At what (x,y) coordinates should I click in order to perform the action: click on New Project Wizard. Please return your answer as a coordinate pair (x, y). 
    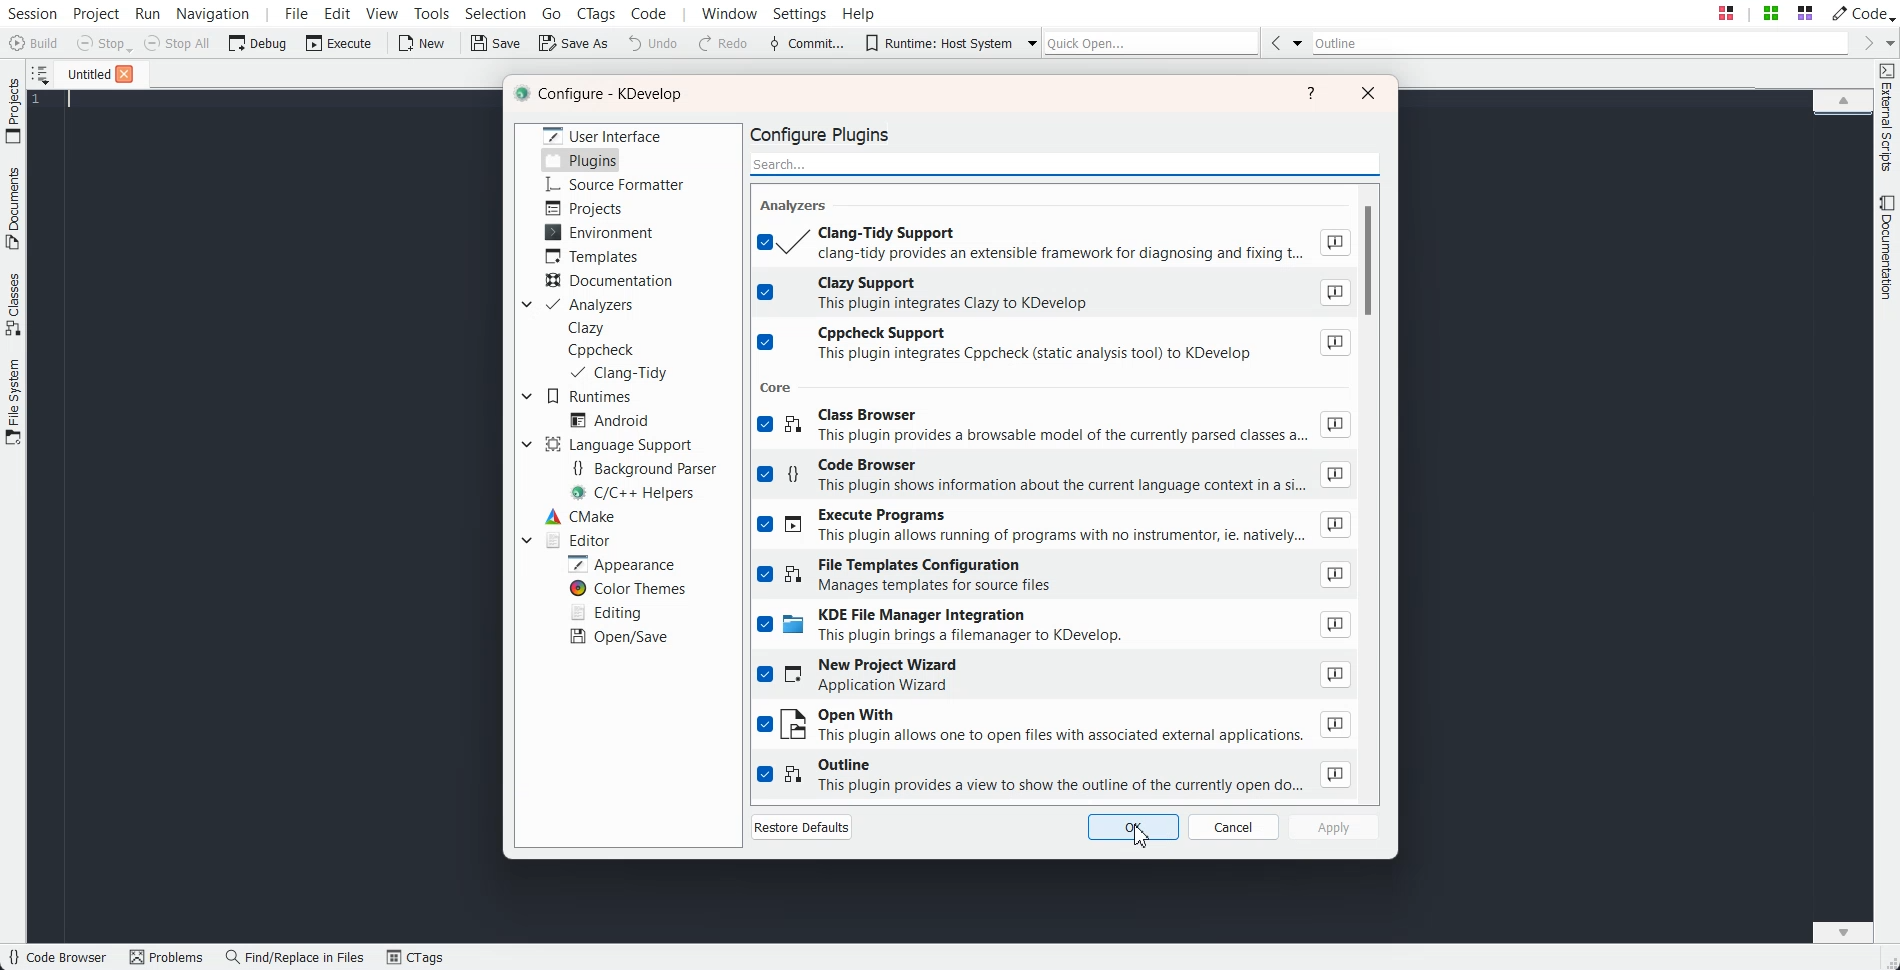
    Looking at the image, I should click on (1055, 677).